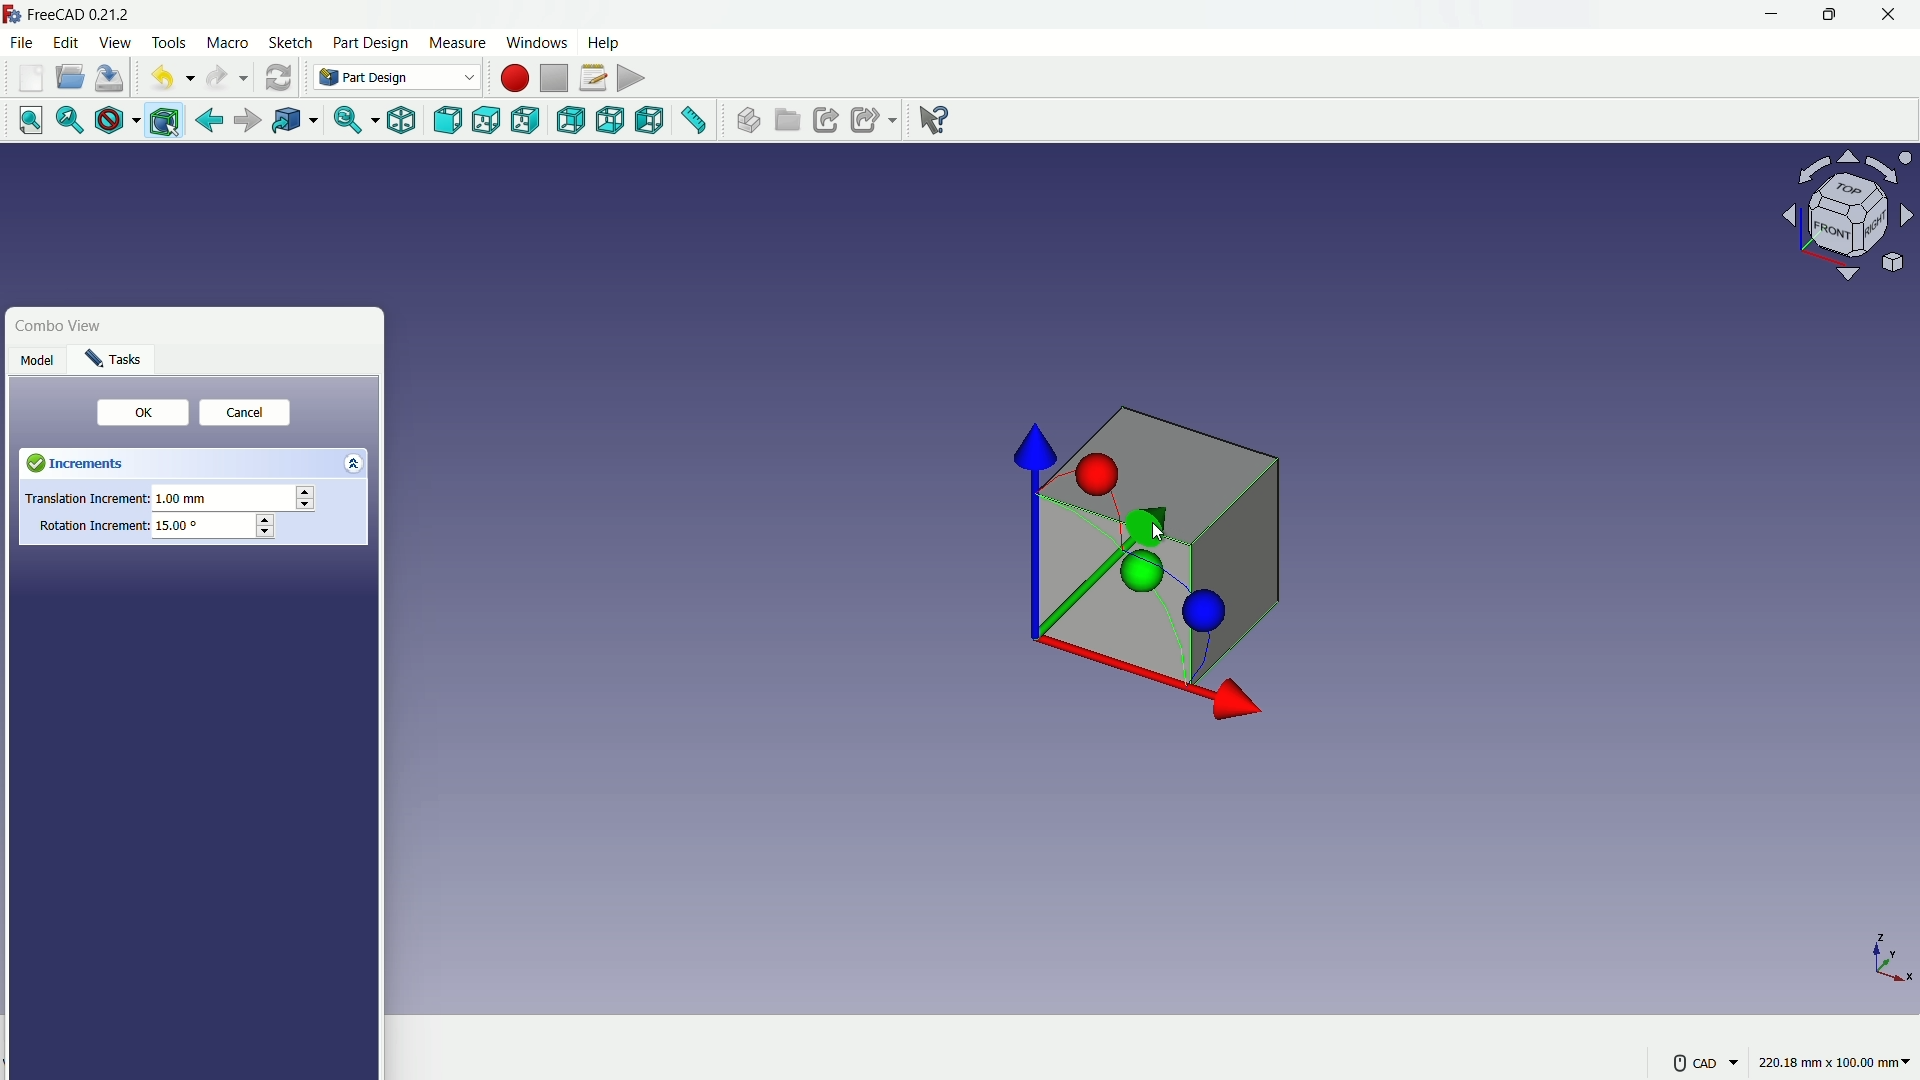 The width and height of the screenshot is (1920, 1080). I want to click on top view, so click(490, 120).